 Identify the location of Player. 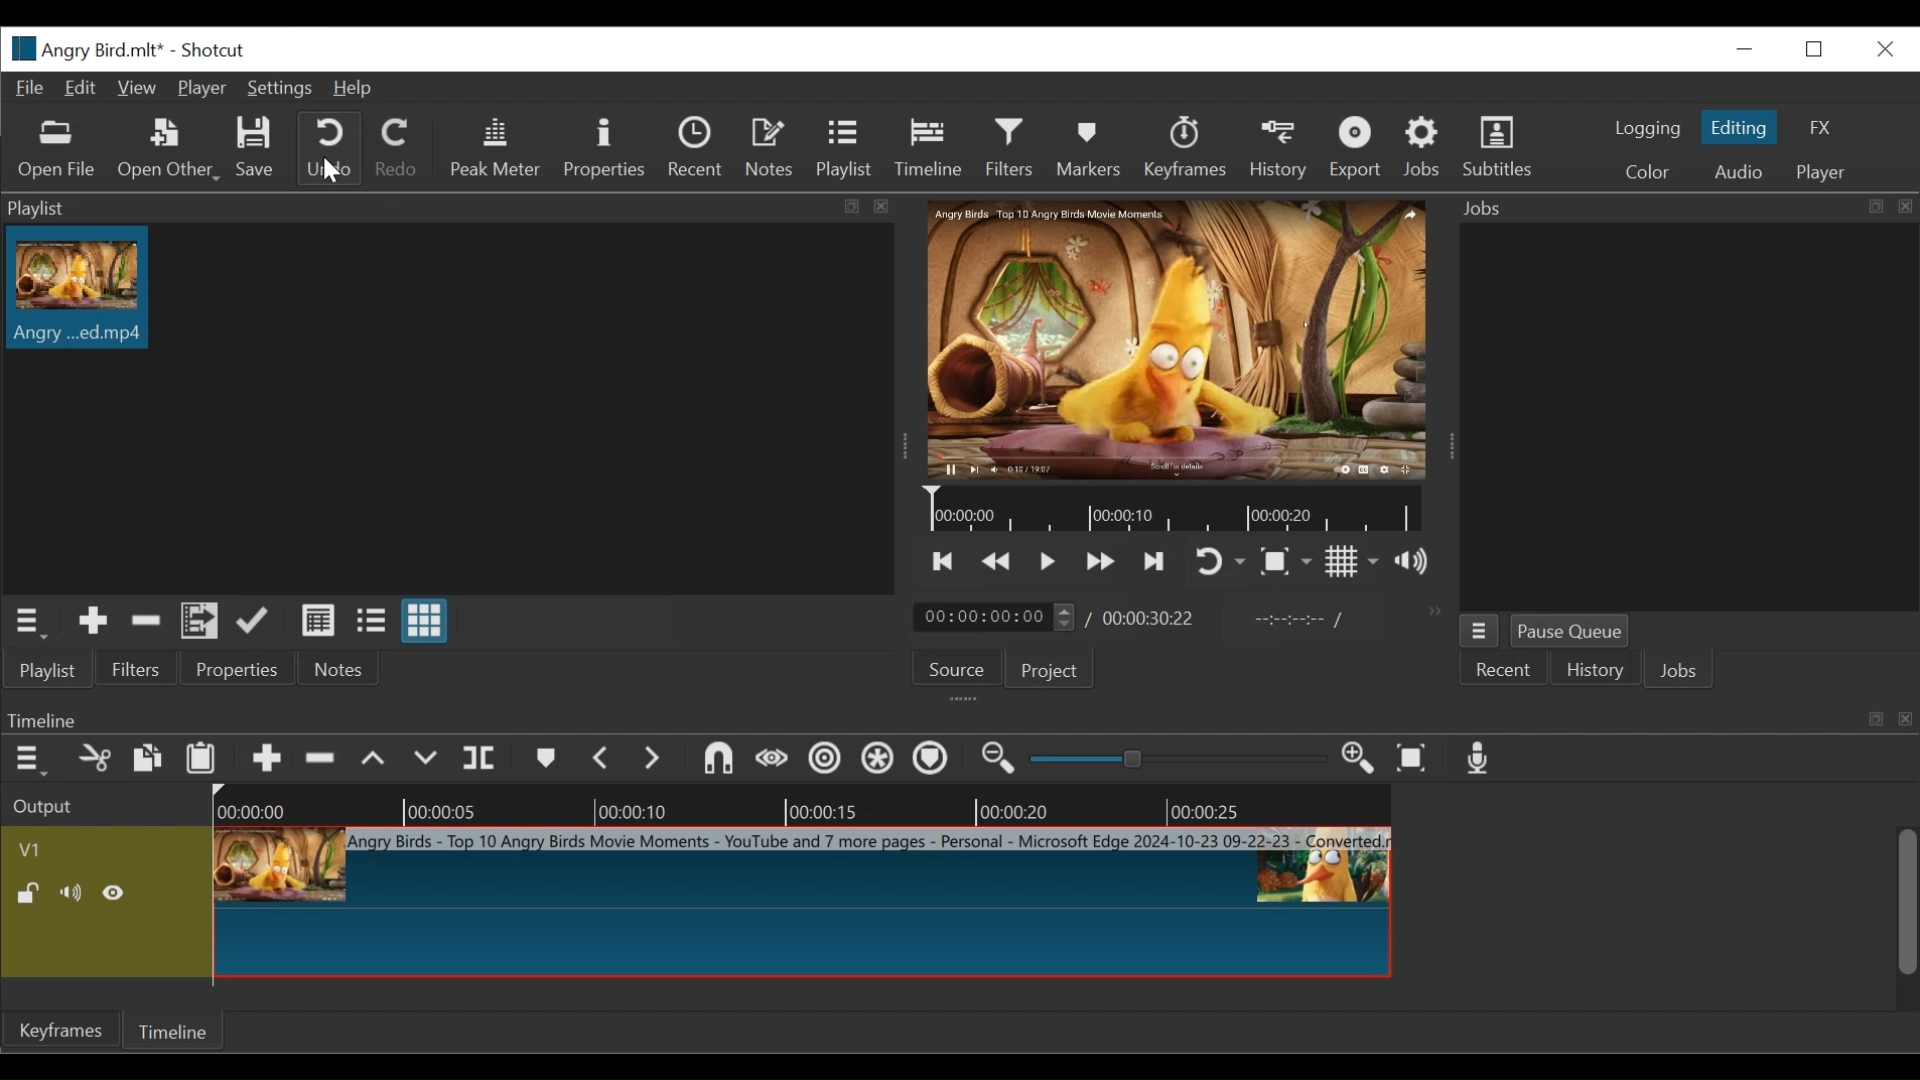
(200, 89).